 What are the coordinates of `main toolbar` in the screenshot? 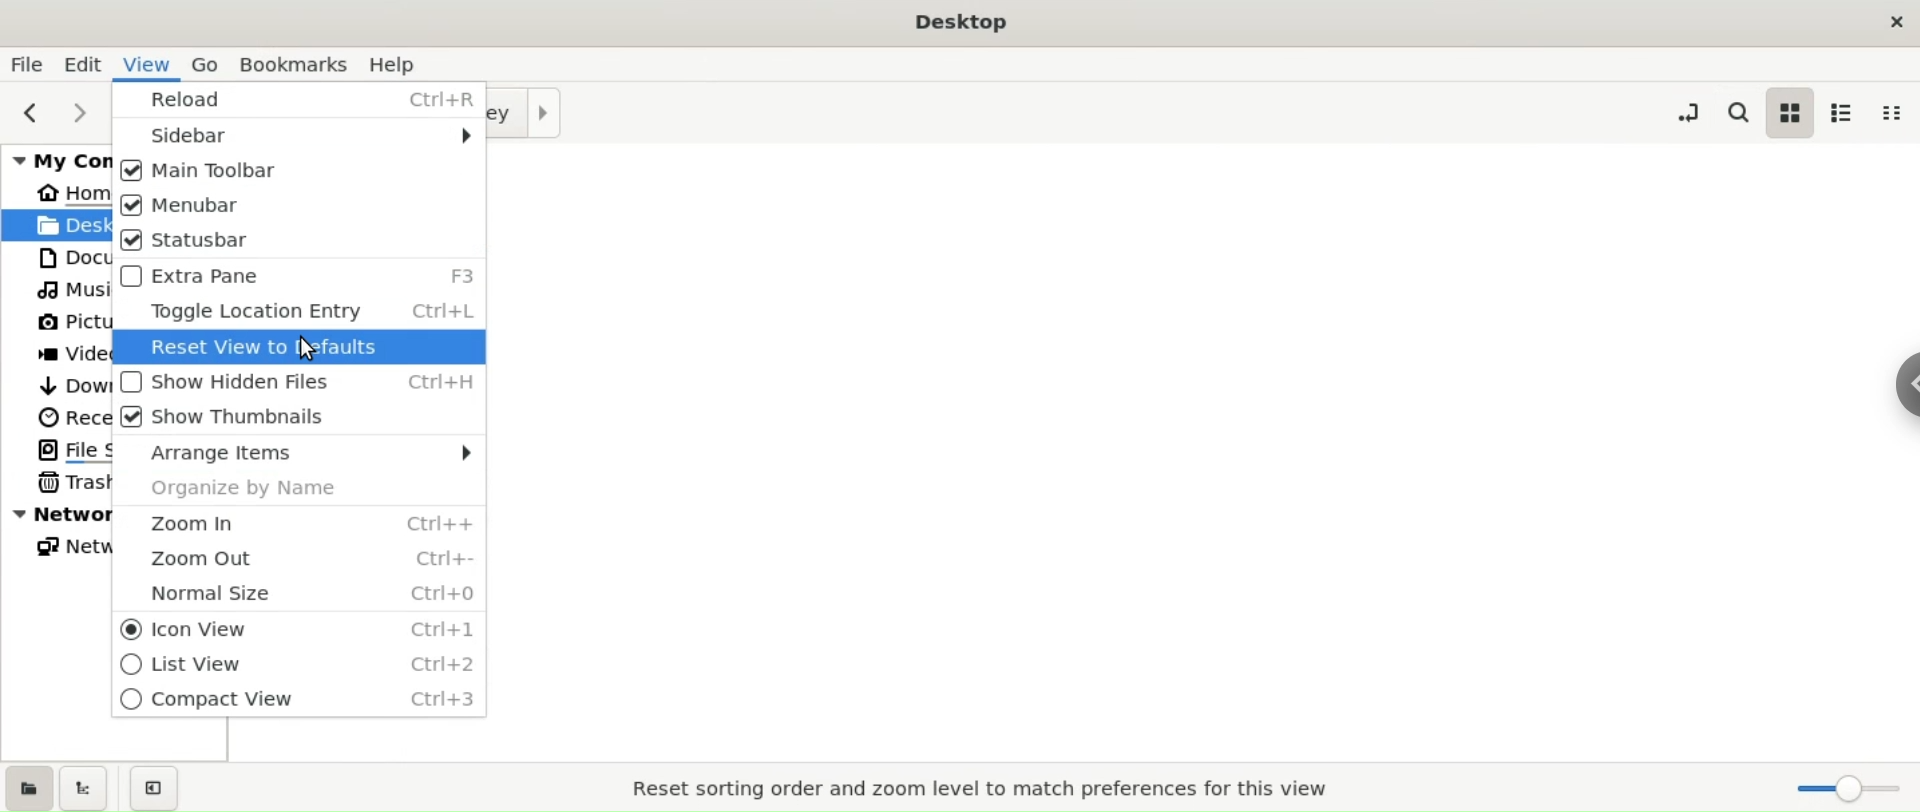 It's located at (301, 172).